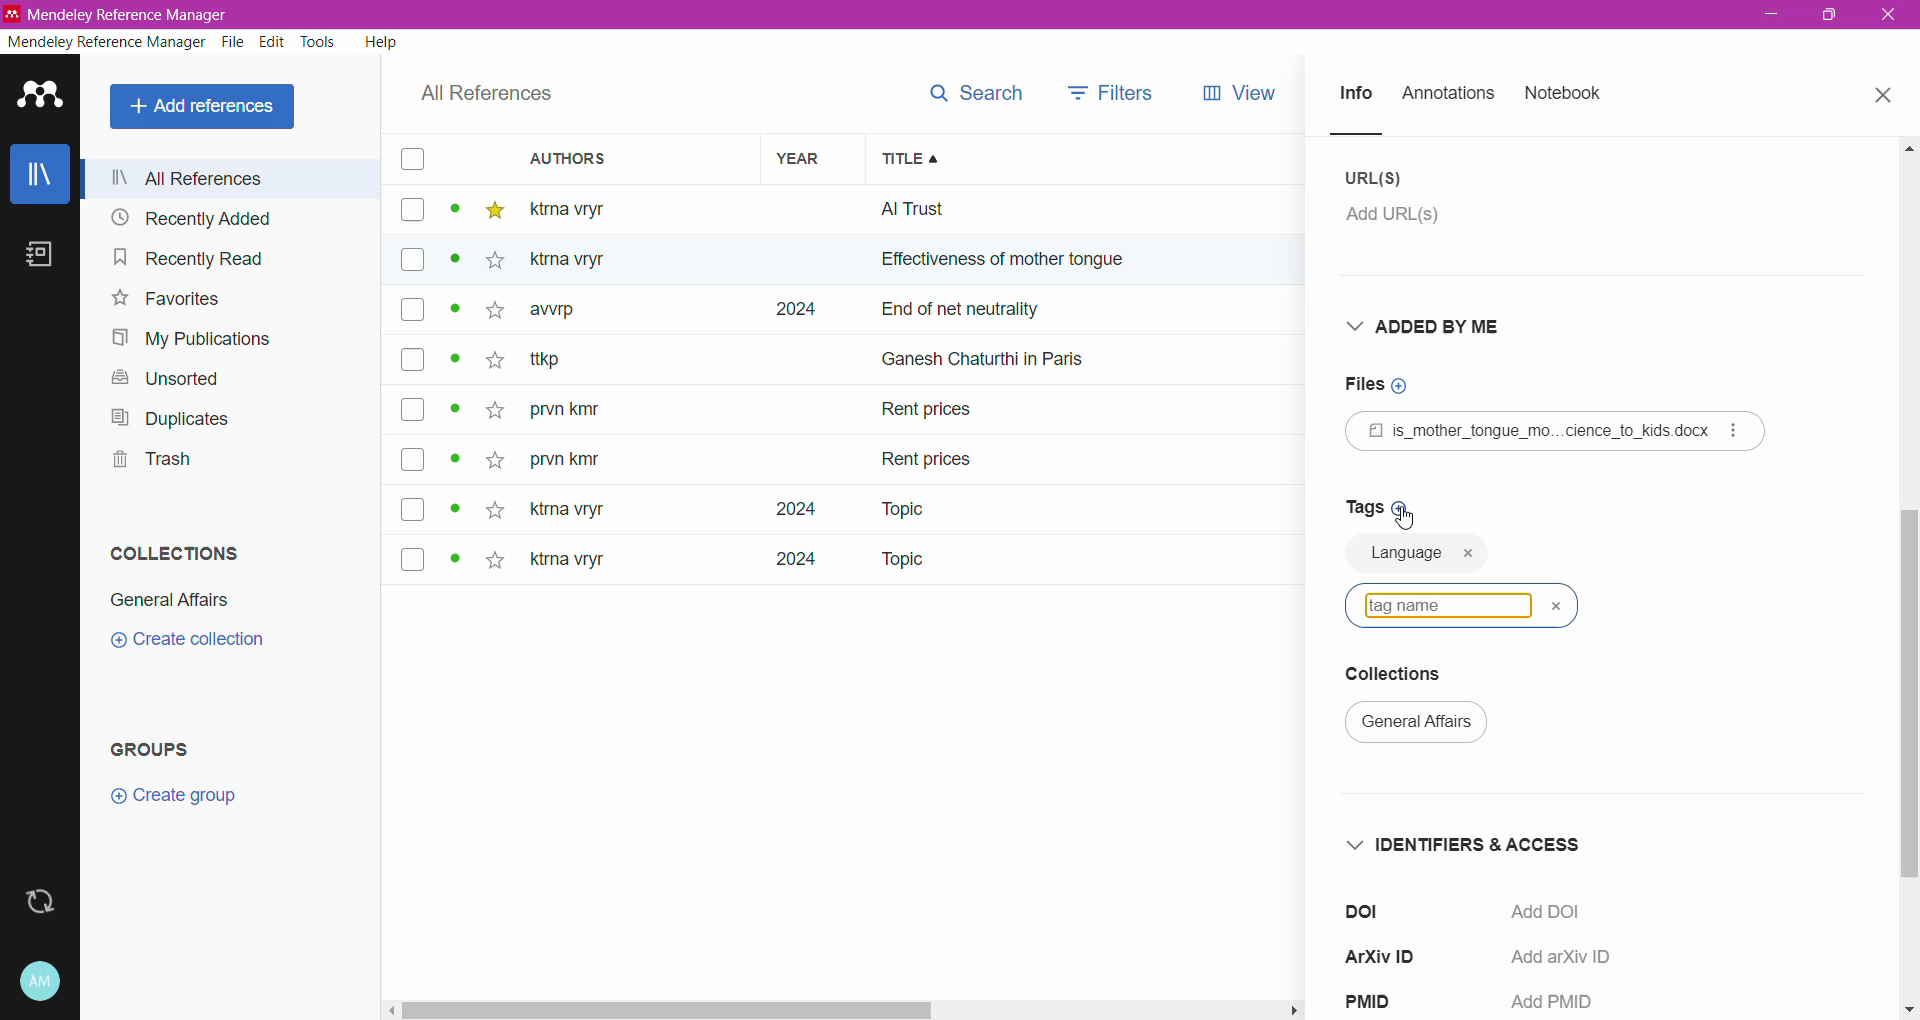 Image resolution: width=1920 pixels, height=1020 pixels. Describe the element at coordinates (1437, 326) in the screenshot. I see `Added By Me` at that location.